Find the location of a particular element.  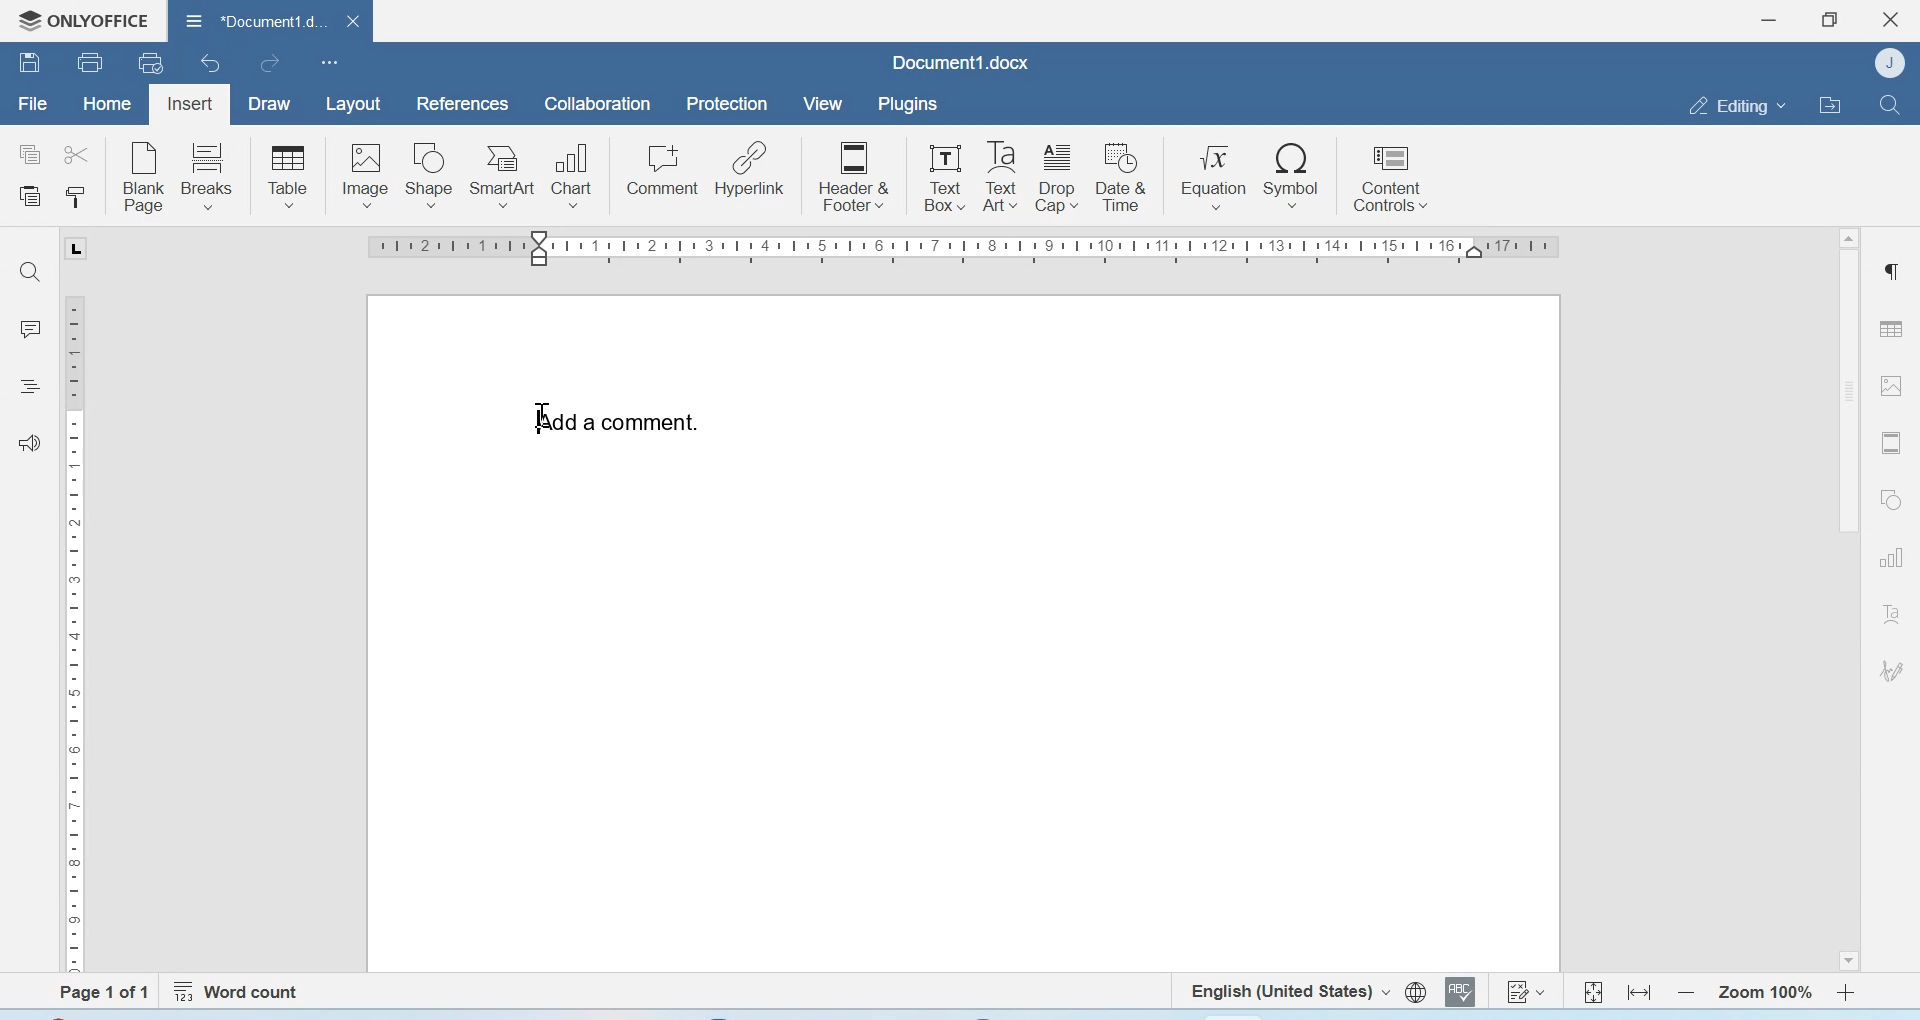

Insert is located at coordinates (189, 105).